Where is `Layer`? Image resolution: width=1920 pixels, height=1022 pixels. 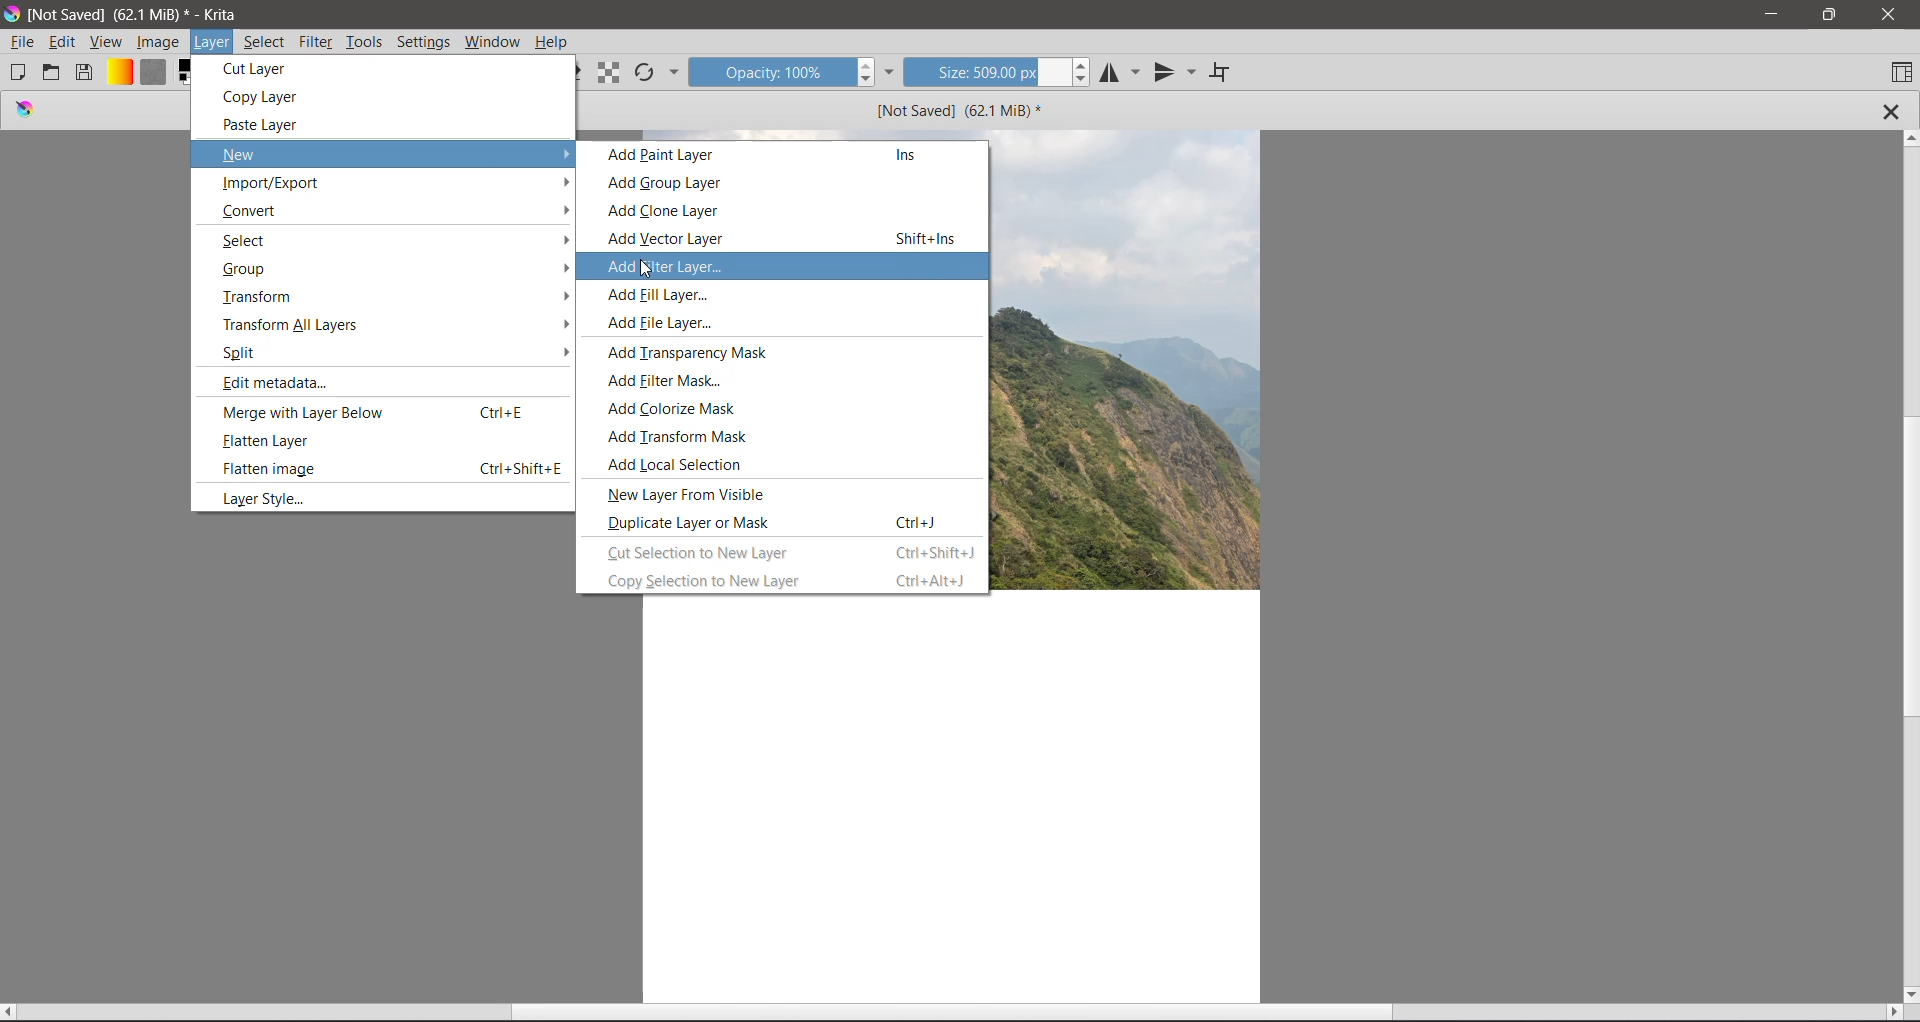 Layer is located at coordinates (214, 42).